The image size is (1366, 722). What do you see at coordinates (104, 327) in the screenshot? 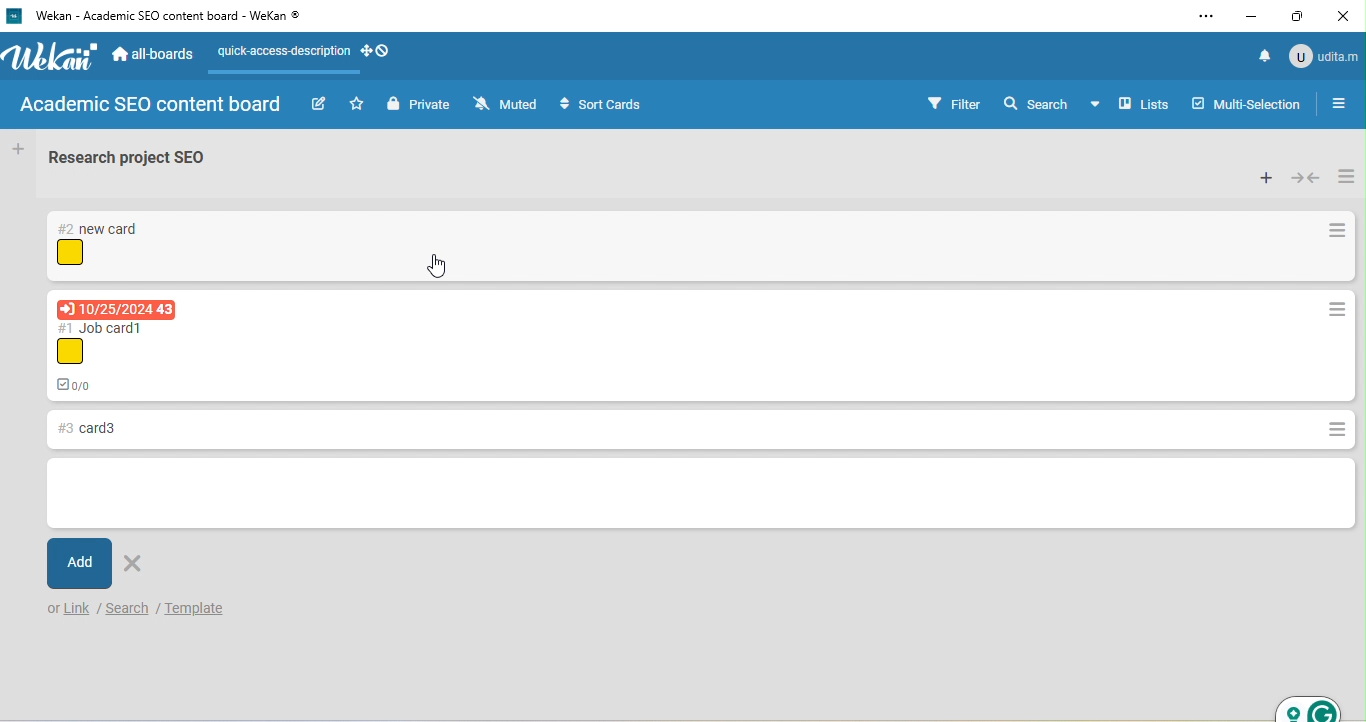
I see `card titles ` at bounding box center [104, 327].